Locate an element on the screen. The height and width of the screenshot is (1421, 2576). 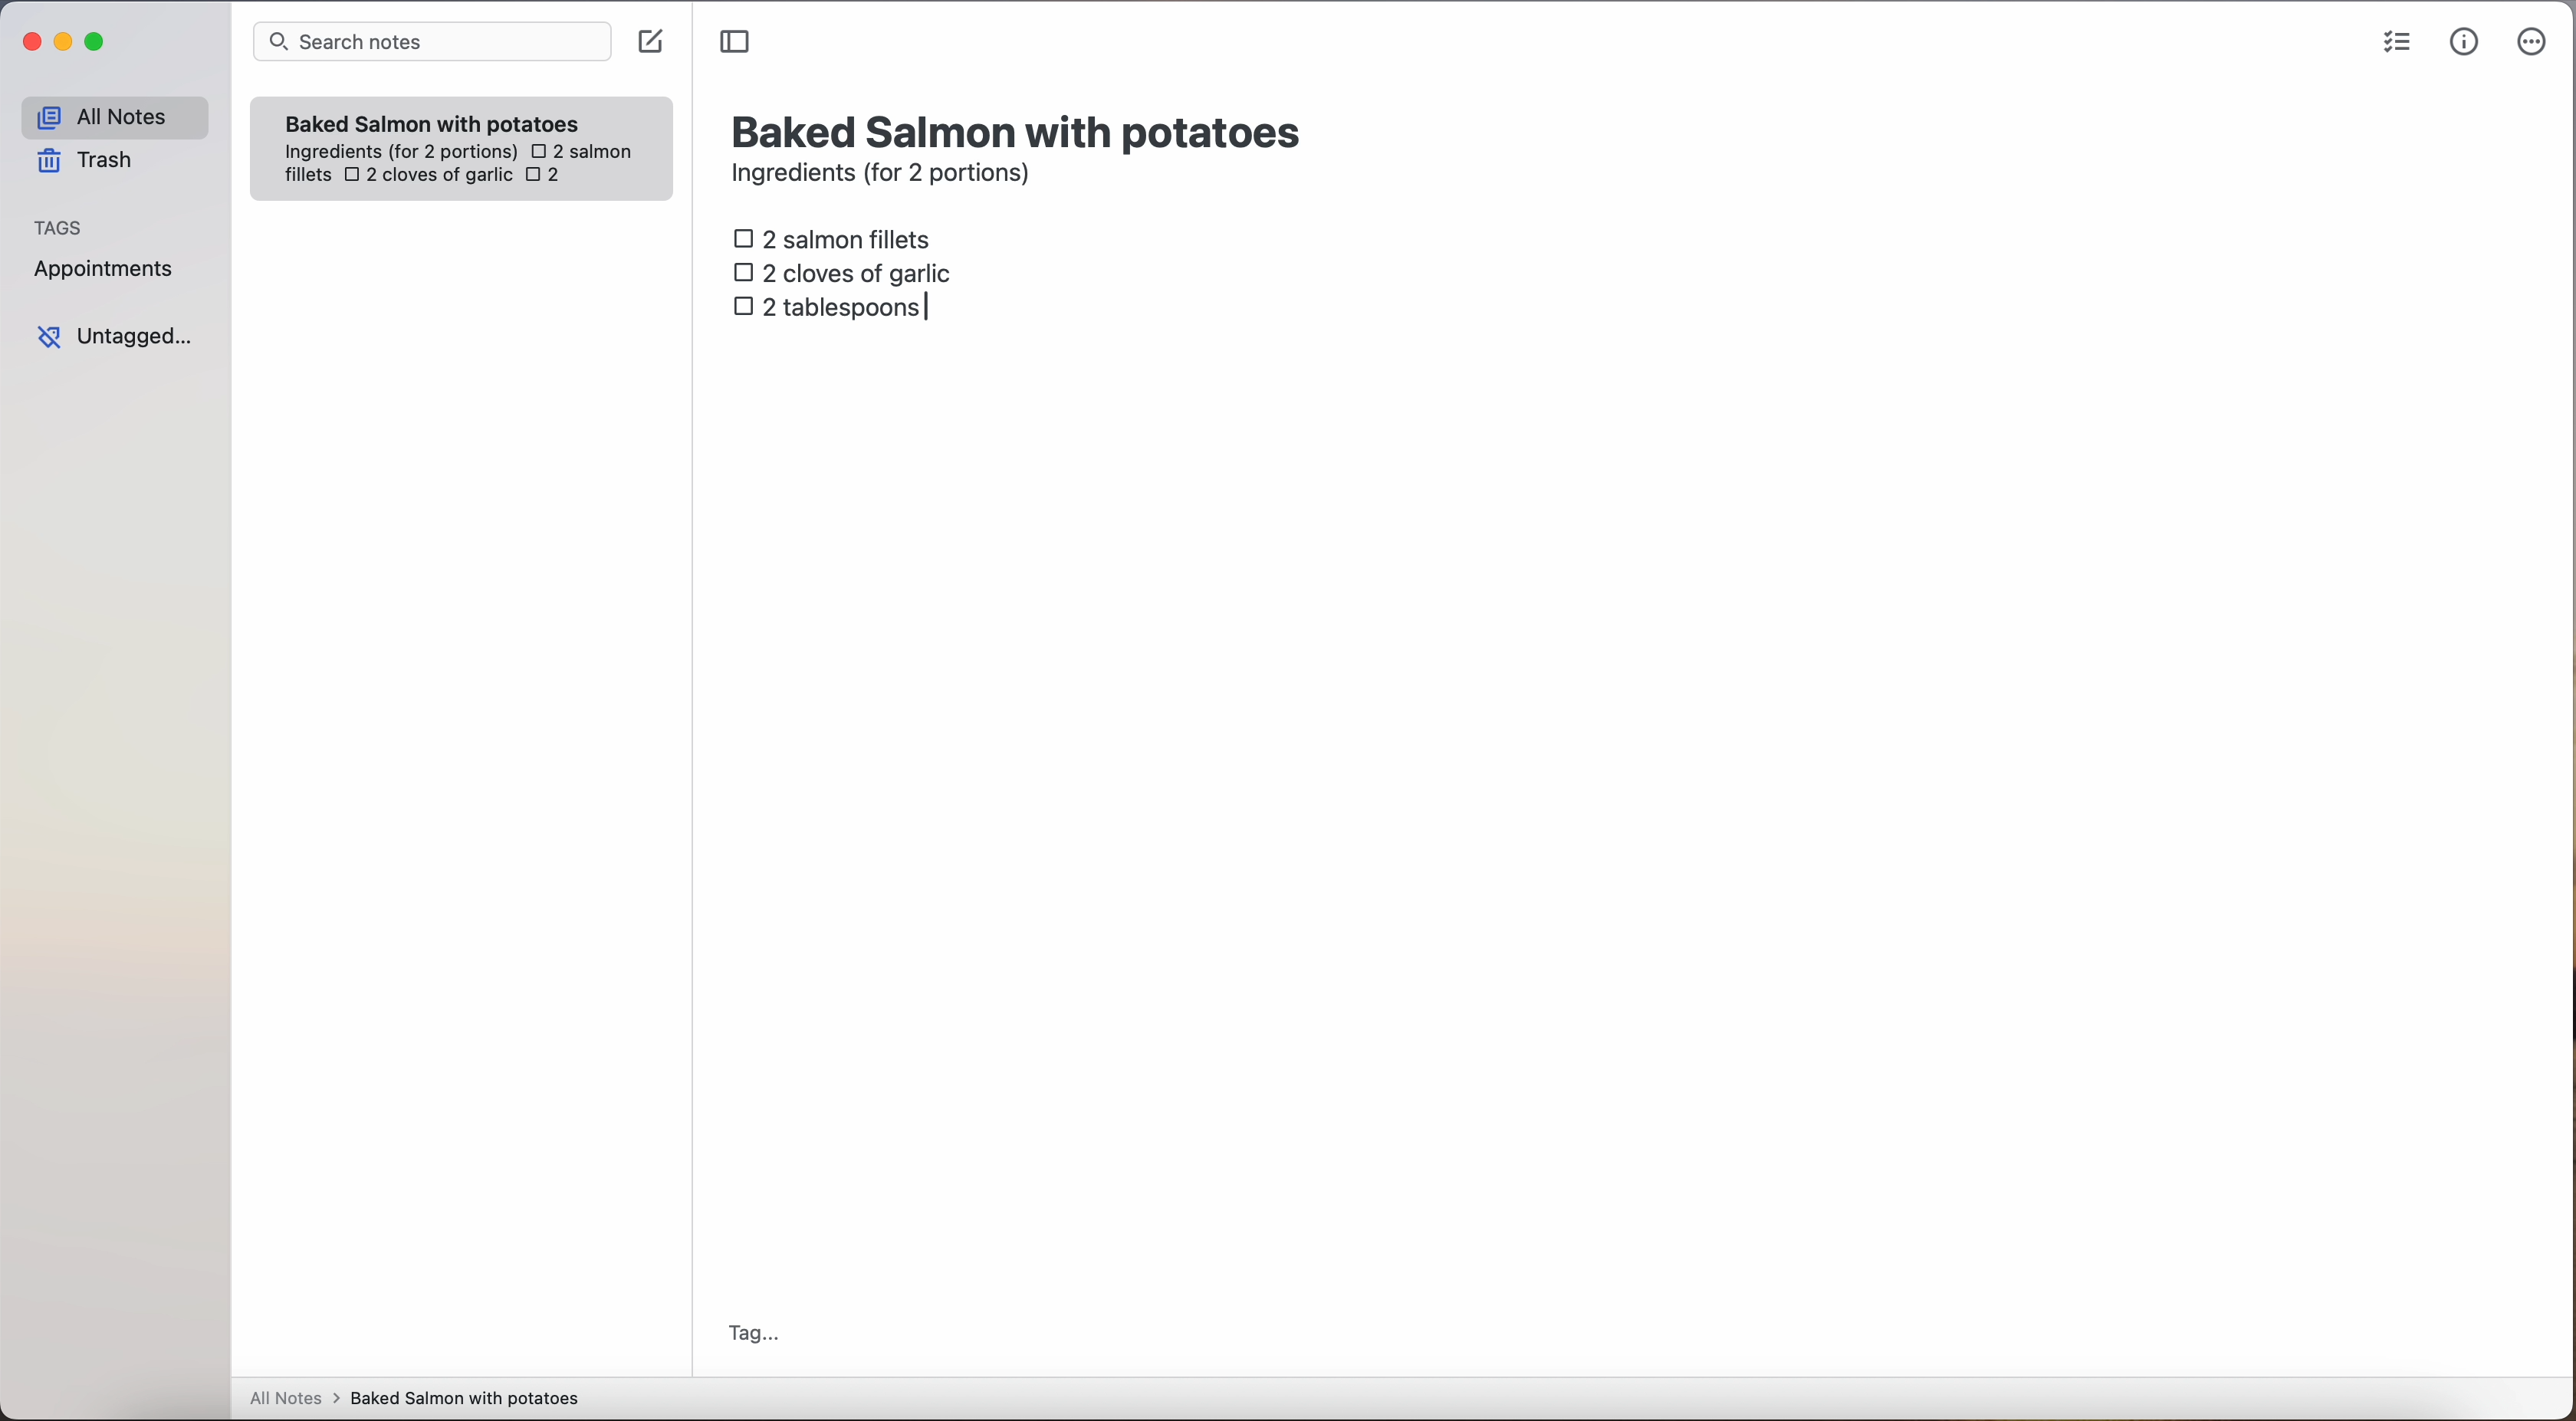
close Simplenote is located at coordinates (29, 43).